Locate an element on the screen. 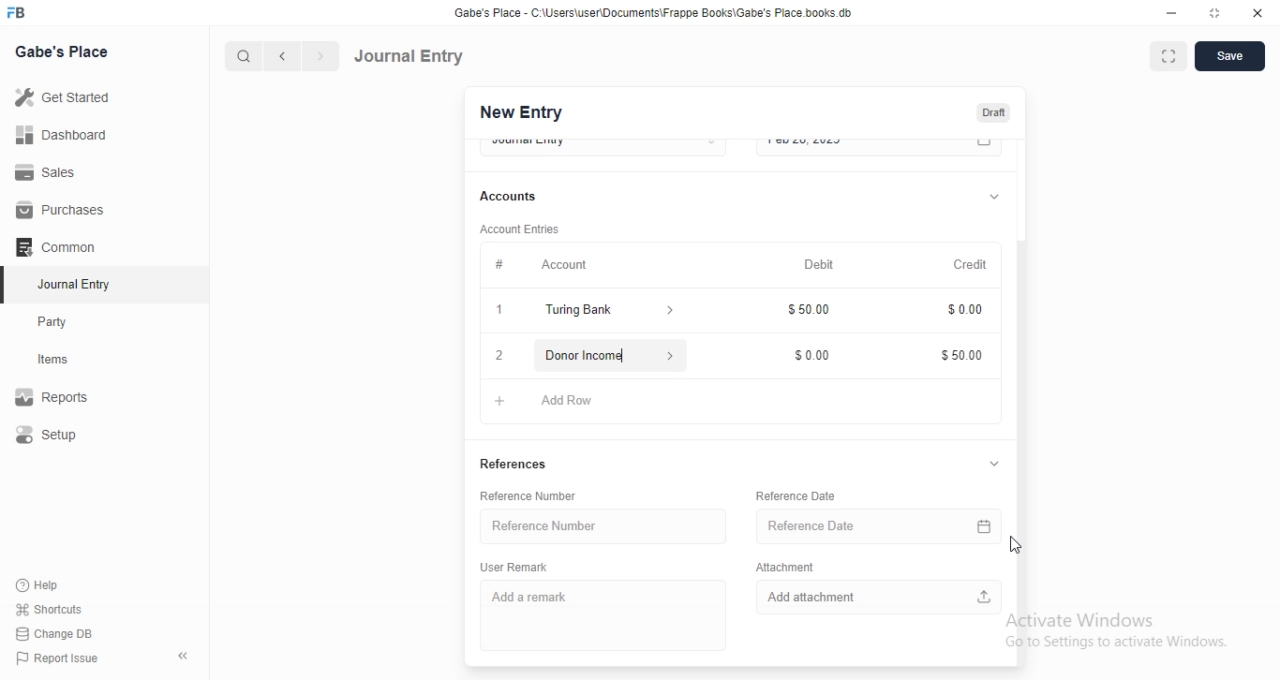 The height and width of the screenshot is (680, 1280). $000 is located at coordinates (962, 312).